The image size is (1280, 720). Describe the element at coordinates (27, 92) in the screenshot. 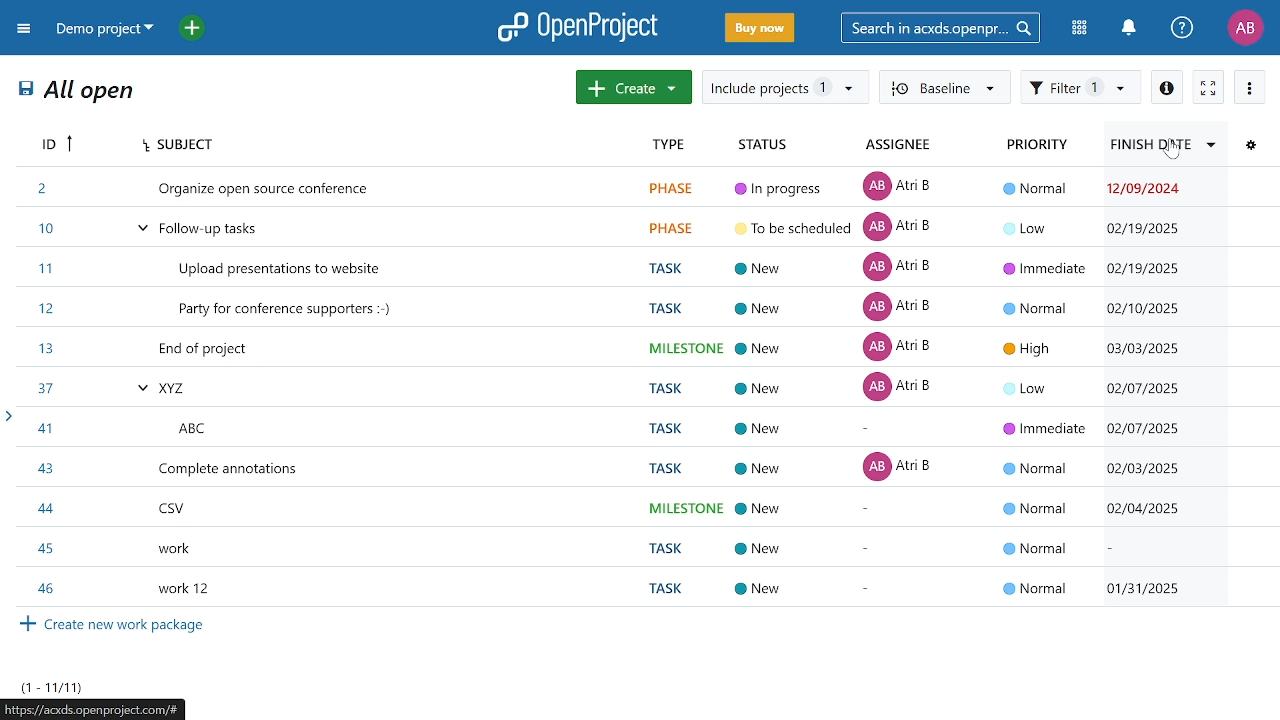

I see `save` at that location.